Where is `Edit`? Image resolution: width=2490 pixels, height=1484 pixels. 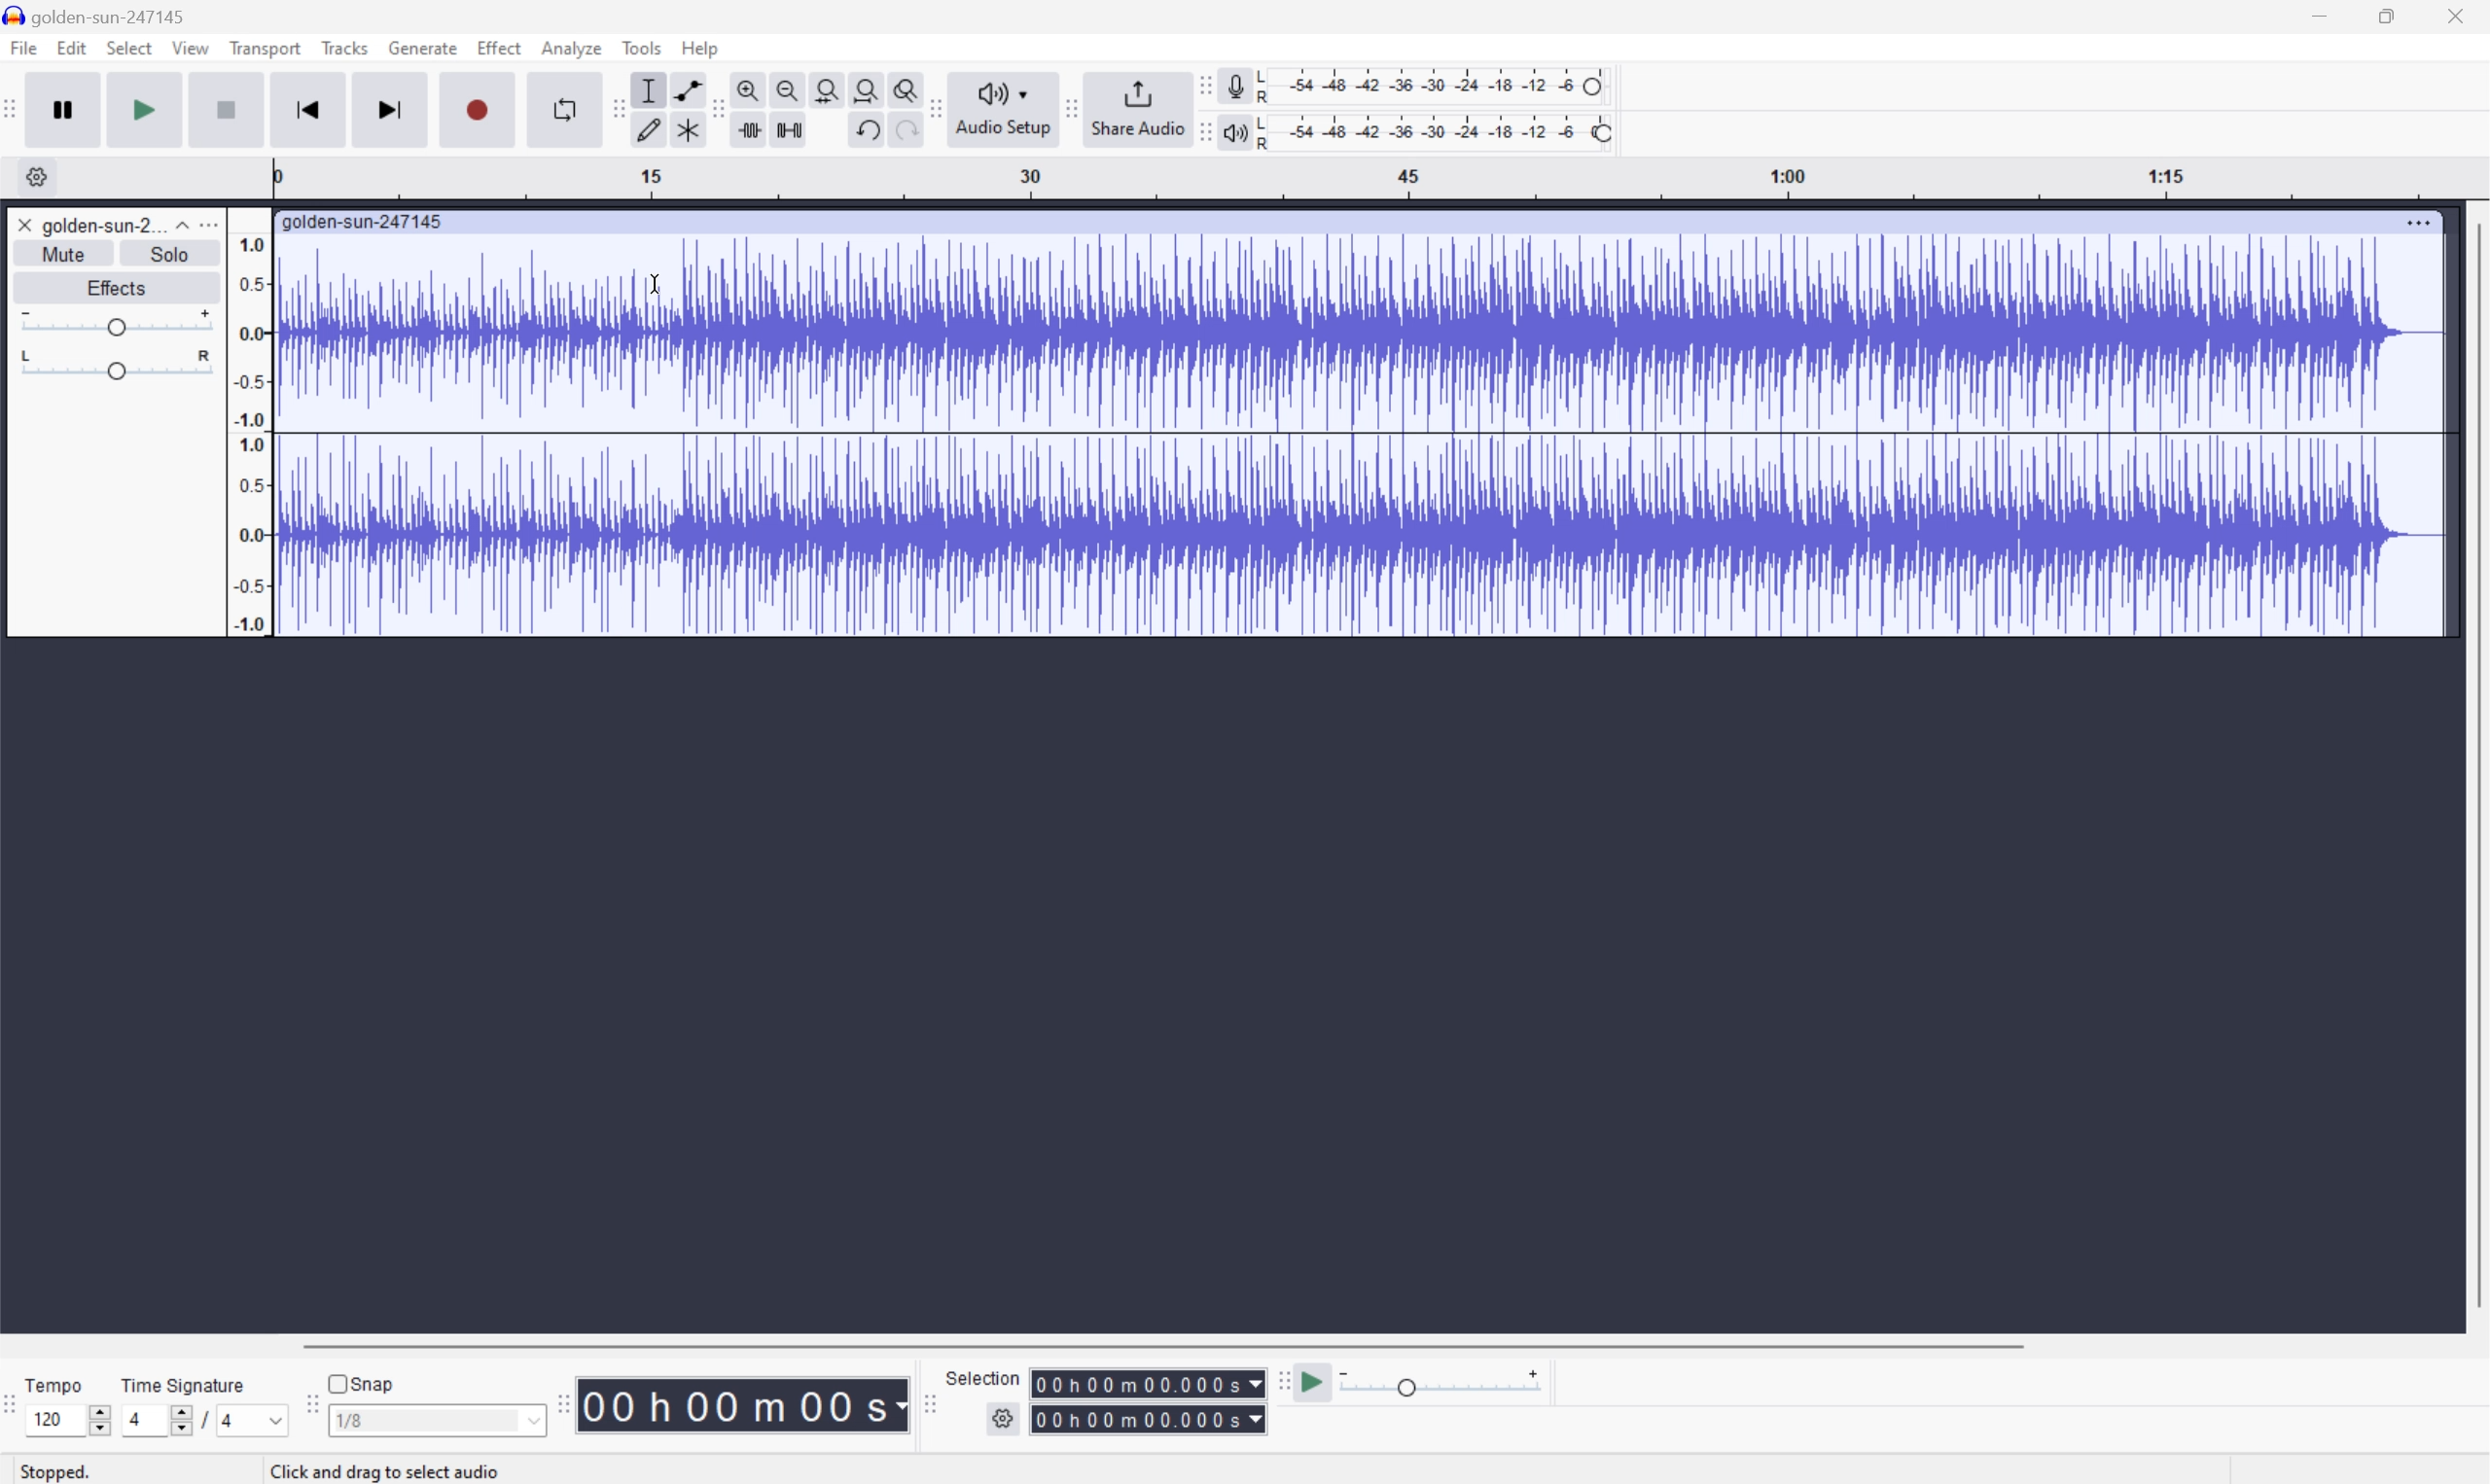
Edit is located at coordinates (73, 49).